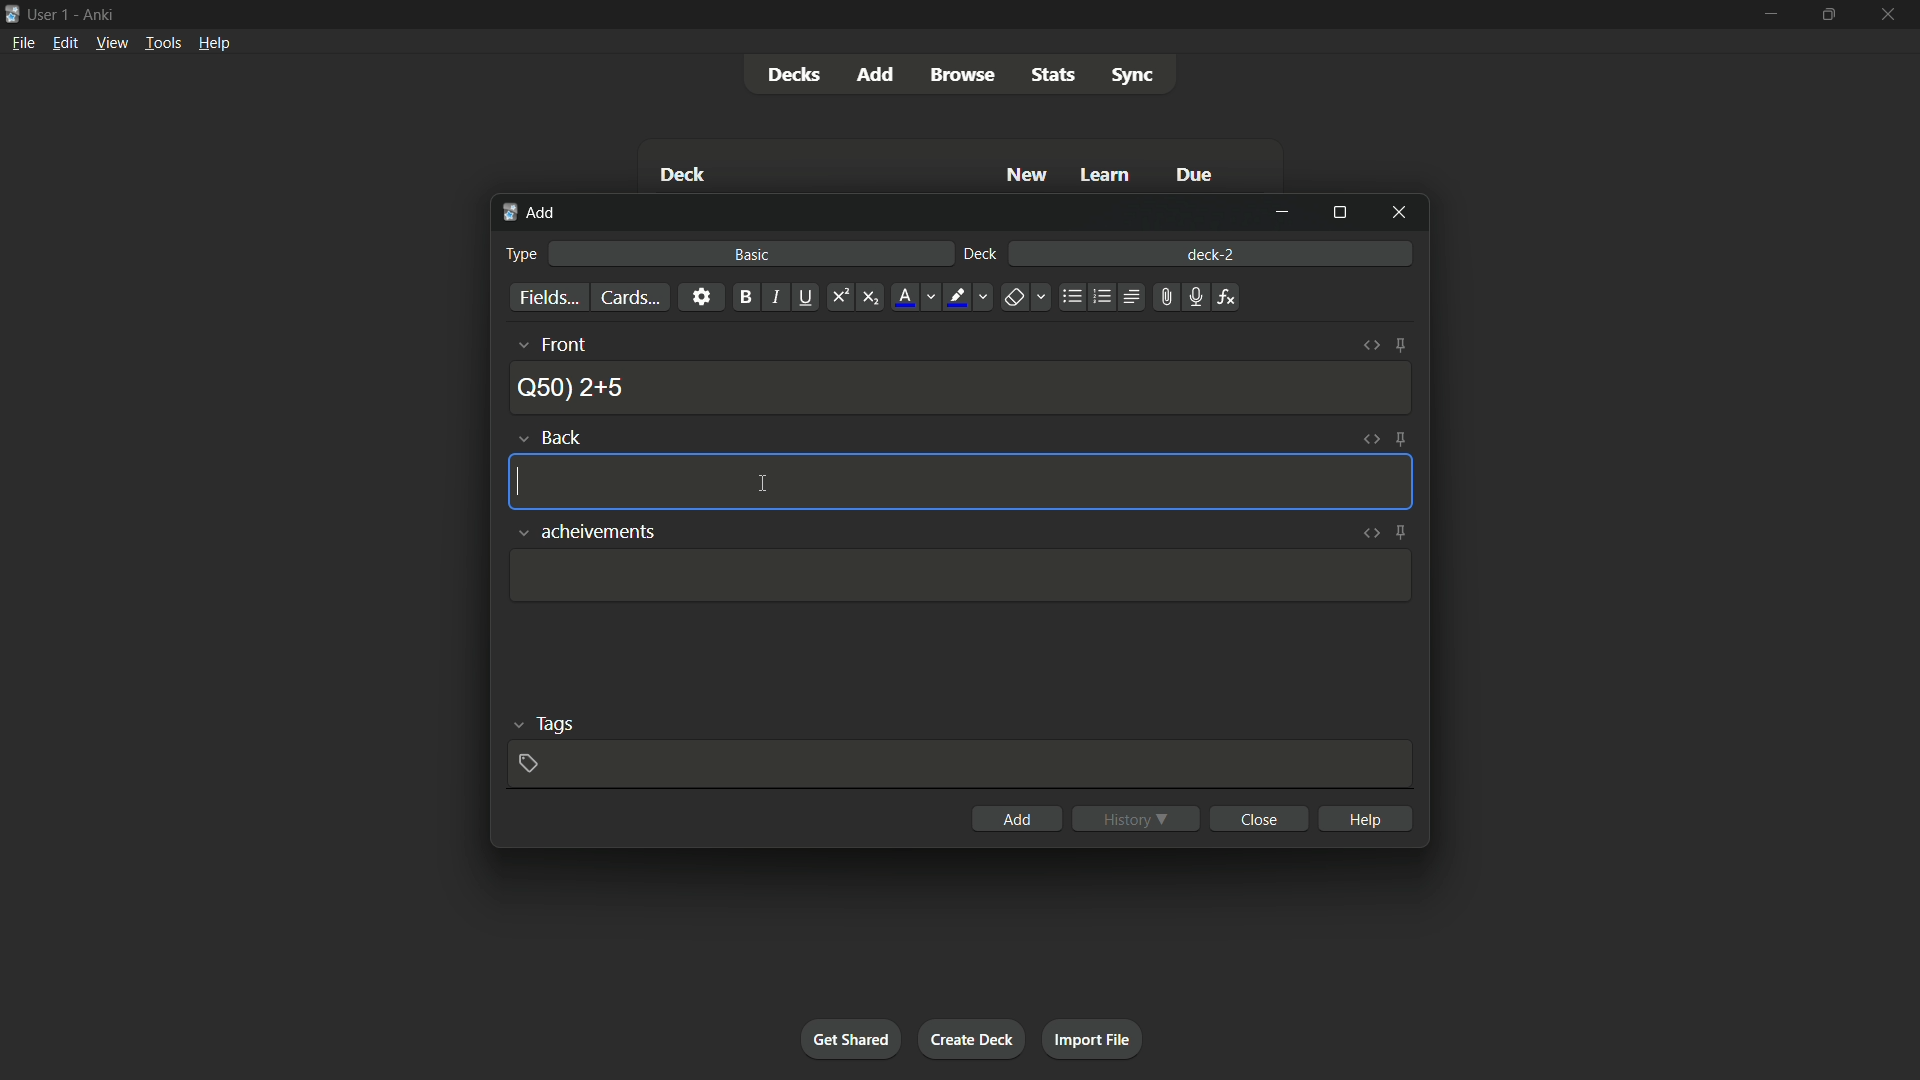  What do you see at coordinates (1094, 1040) in the screenshot?
I see `import file` at bounding box center [1094, 1040].